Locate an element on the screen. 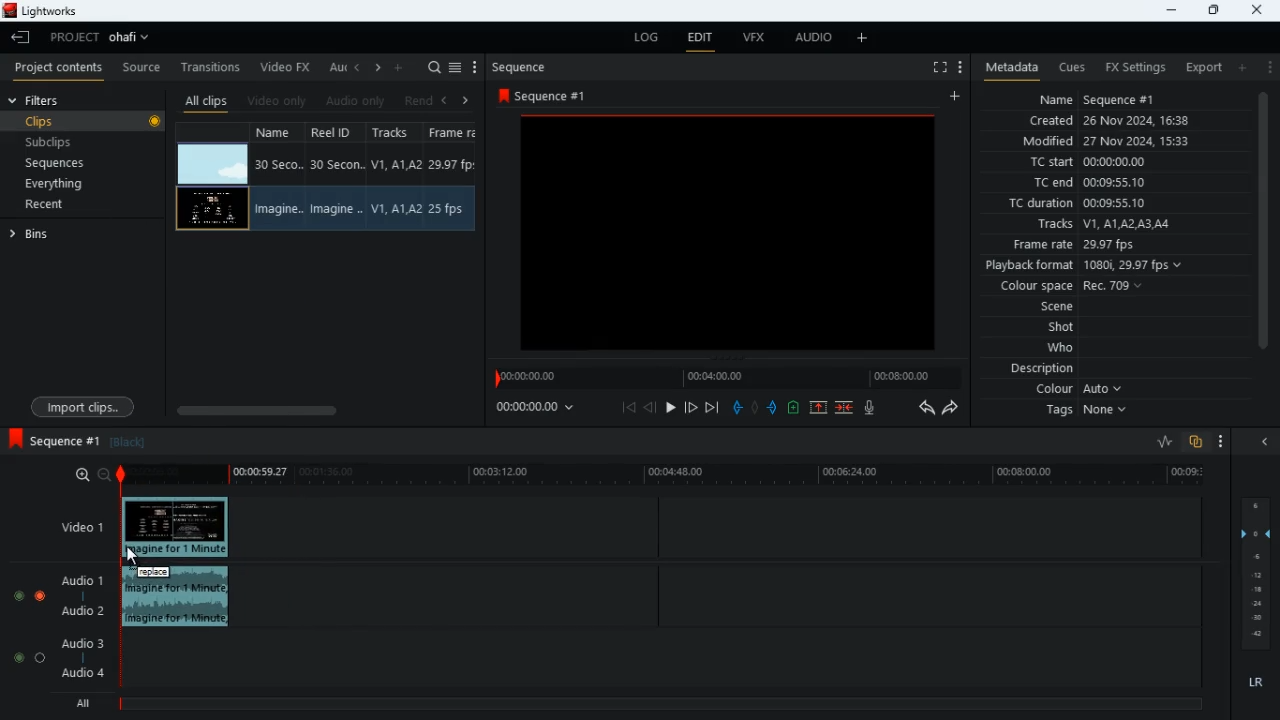  left is located at coordinates (360, 69).